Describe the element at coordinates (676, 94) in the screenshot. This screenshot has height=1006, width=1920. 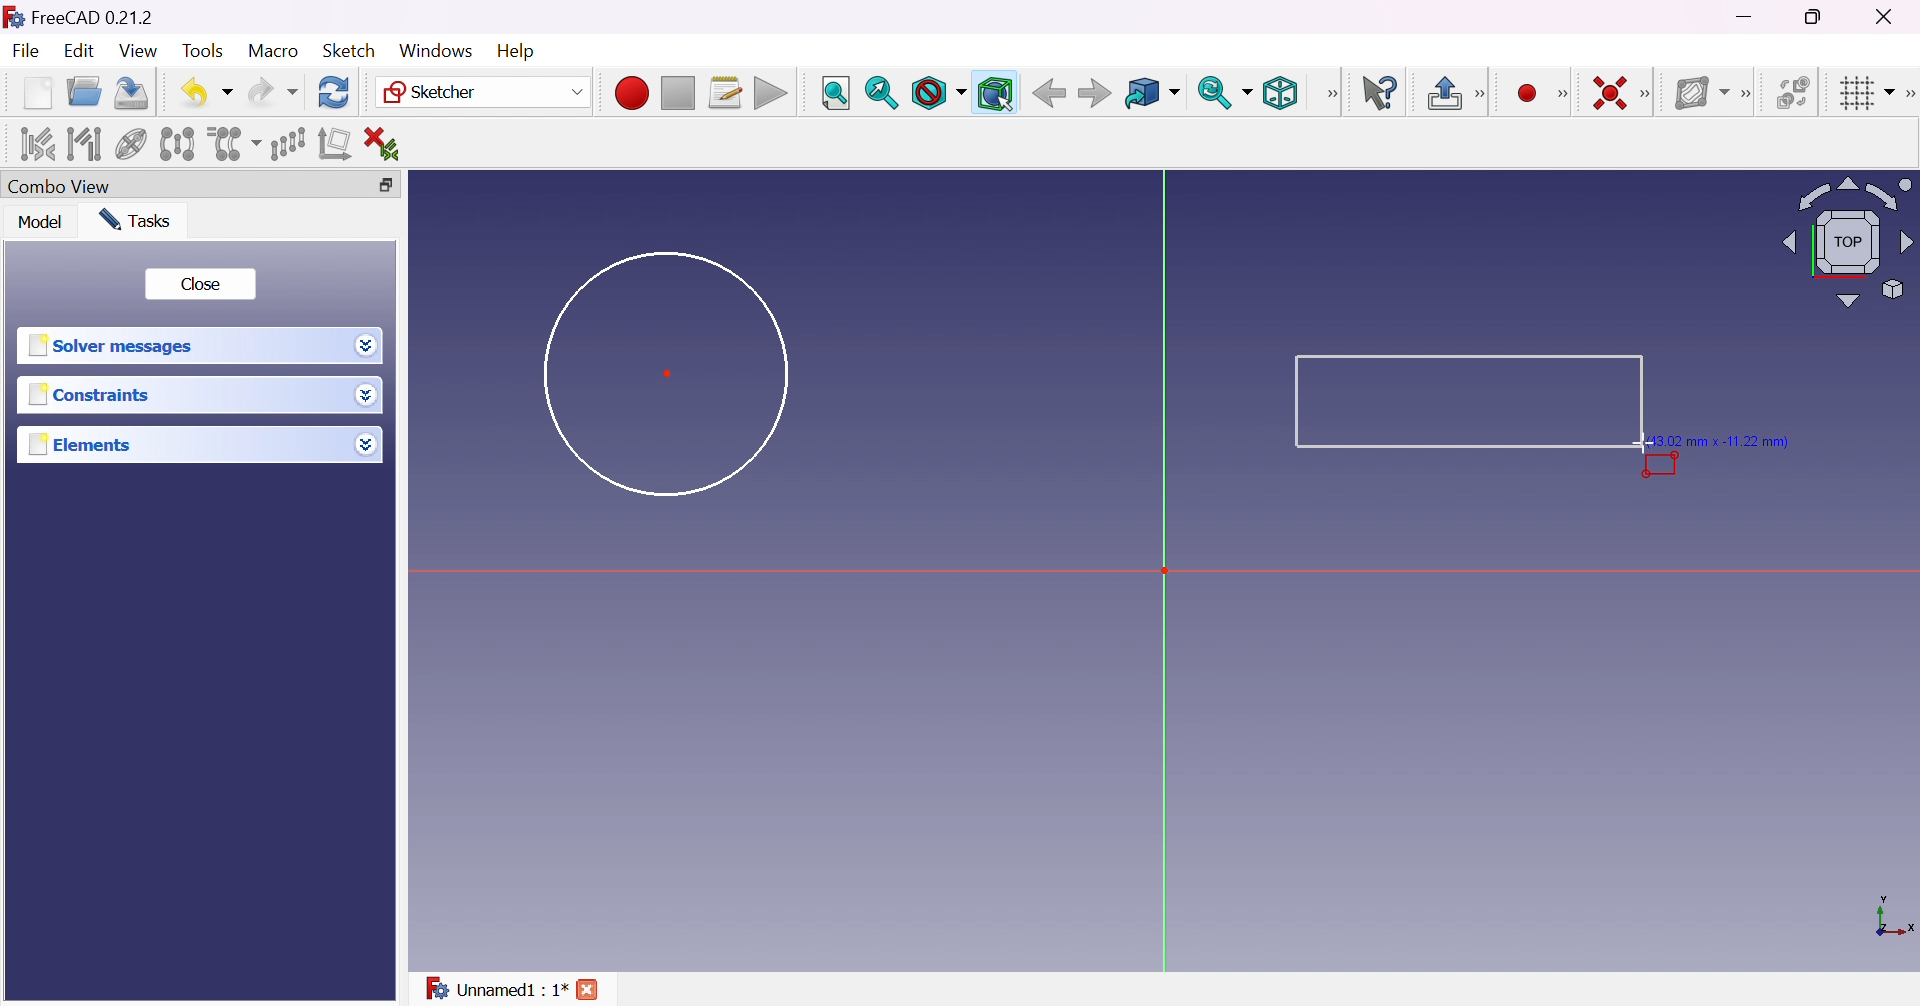
I see `Stop macro recording` at that location.